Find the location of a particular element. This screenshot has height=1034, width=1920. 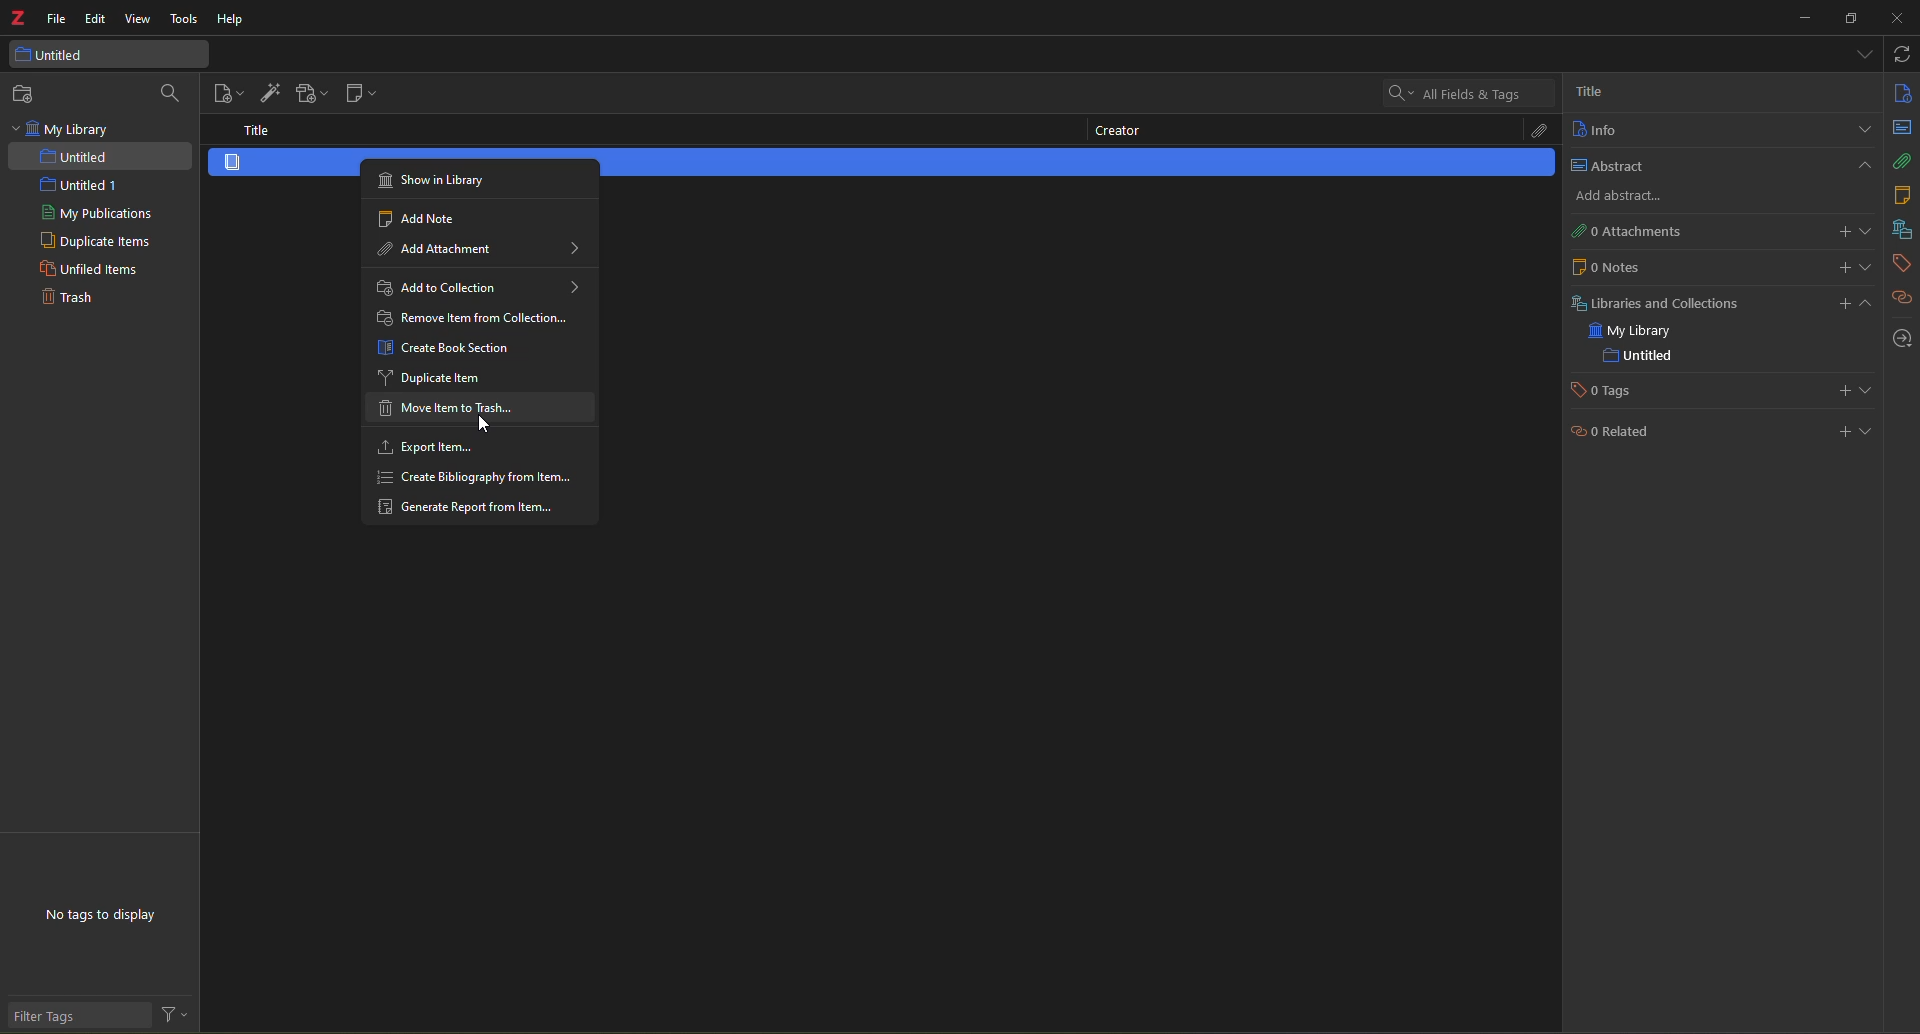

related is located at coordinates (1611, 435).